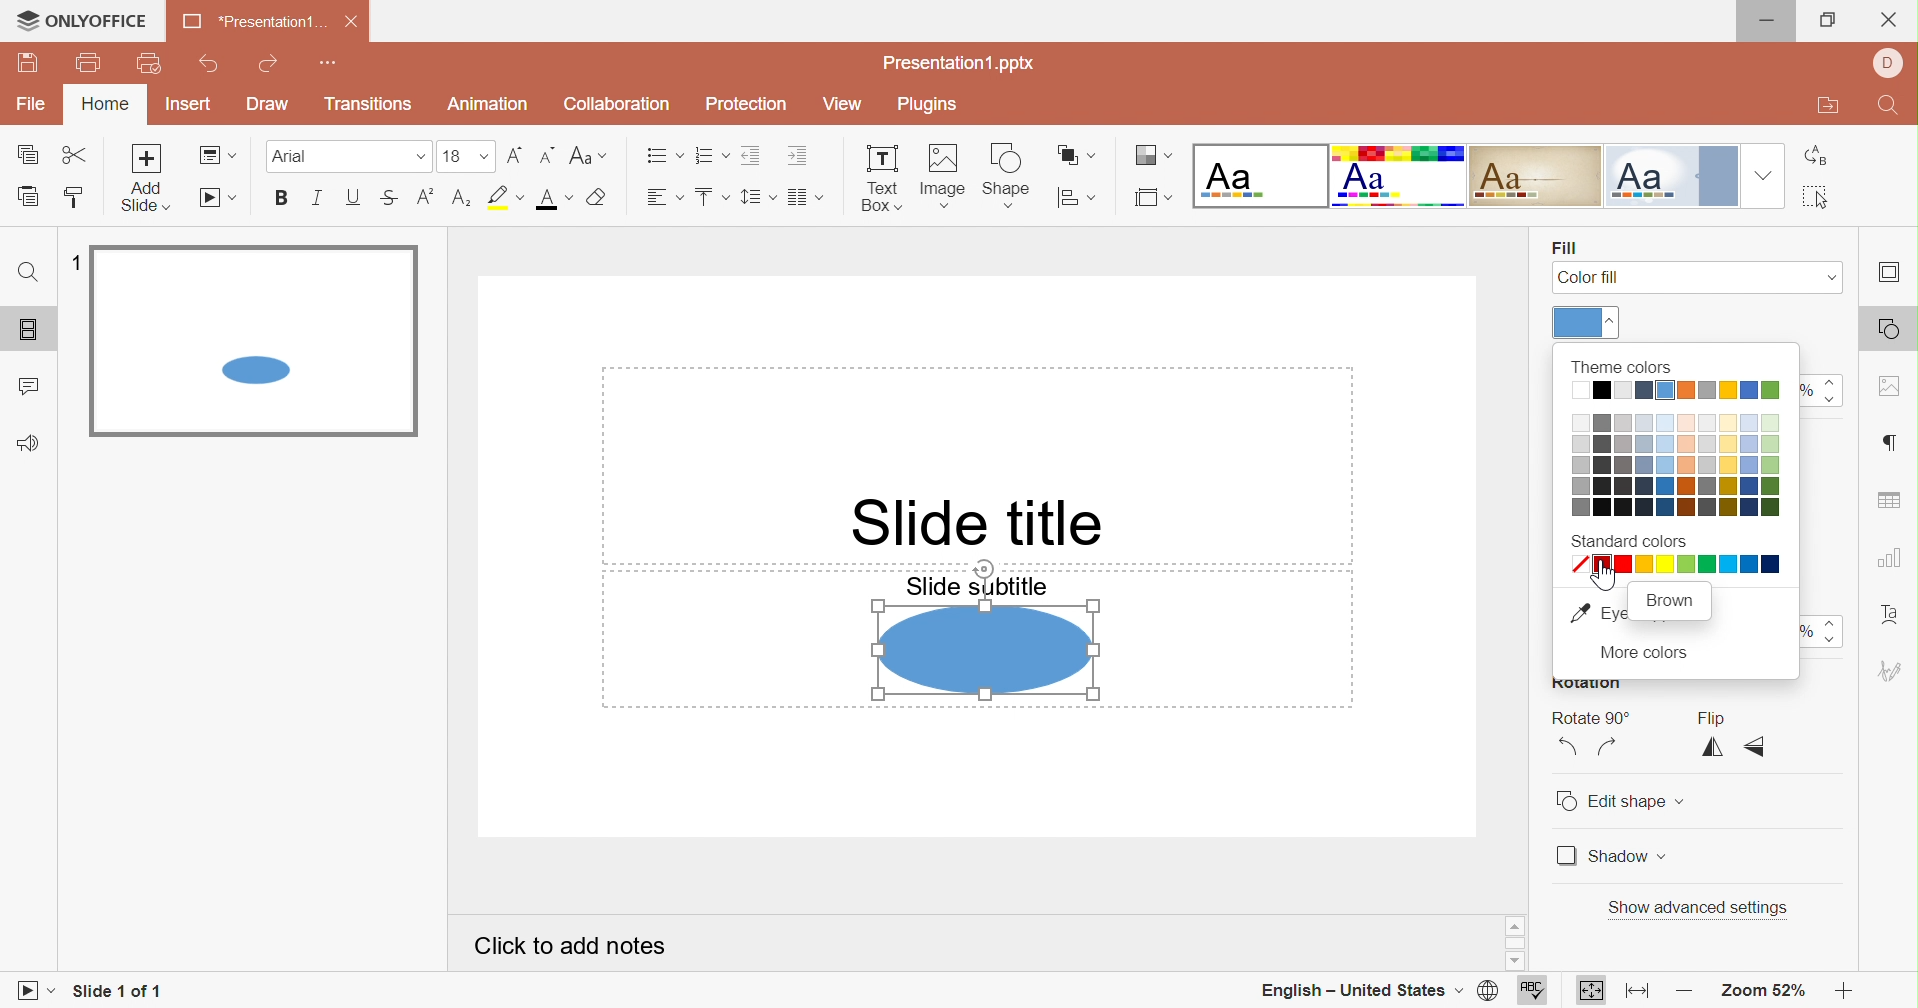  What do you see at coordinates (932, 104) in the screenshot?
I see `Plugins` at bounding box center [932, 104].